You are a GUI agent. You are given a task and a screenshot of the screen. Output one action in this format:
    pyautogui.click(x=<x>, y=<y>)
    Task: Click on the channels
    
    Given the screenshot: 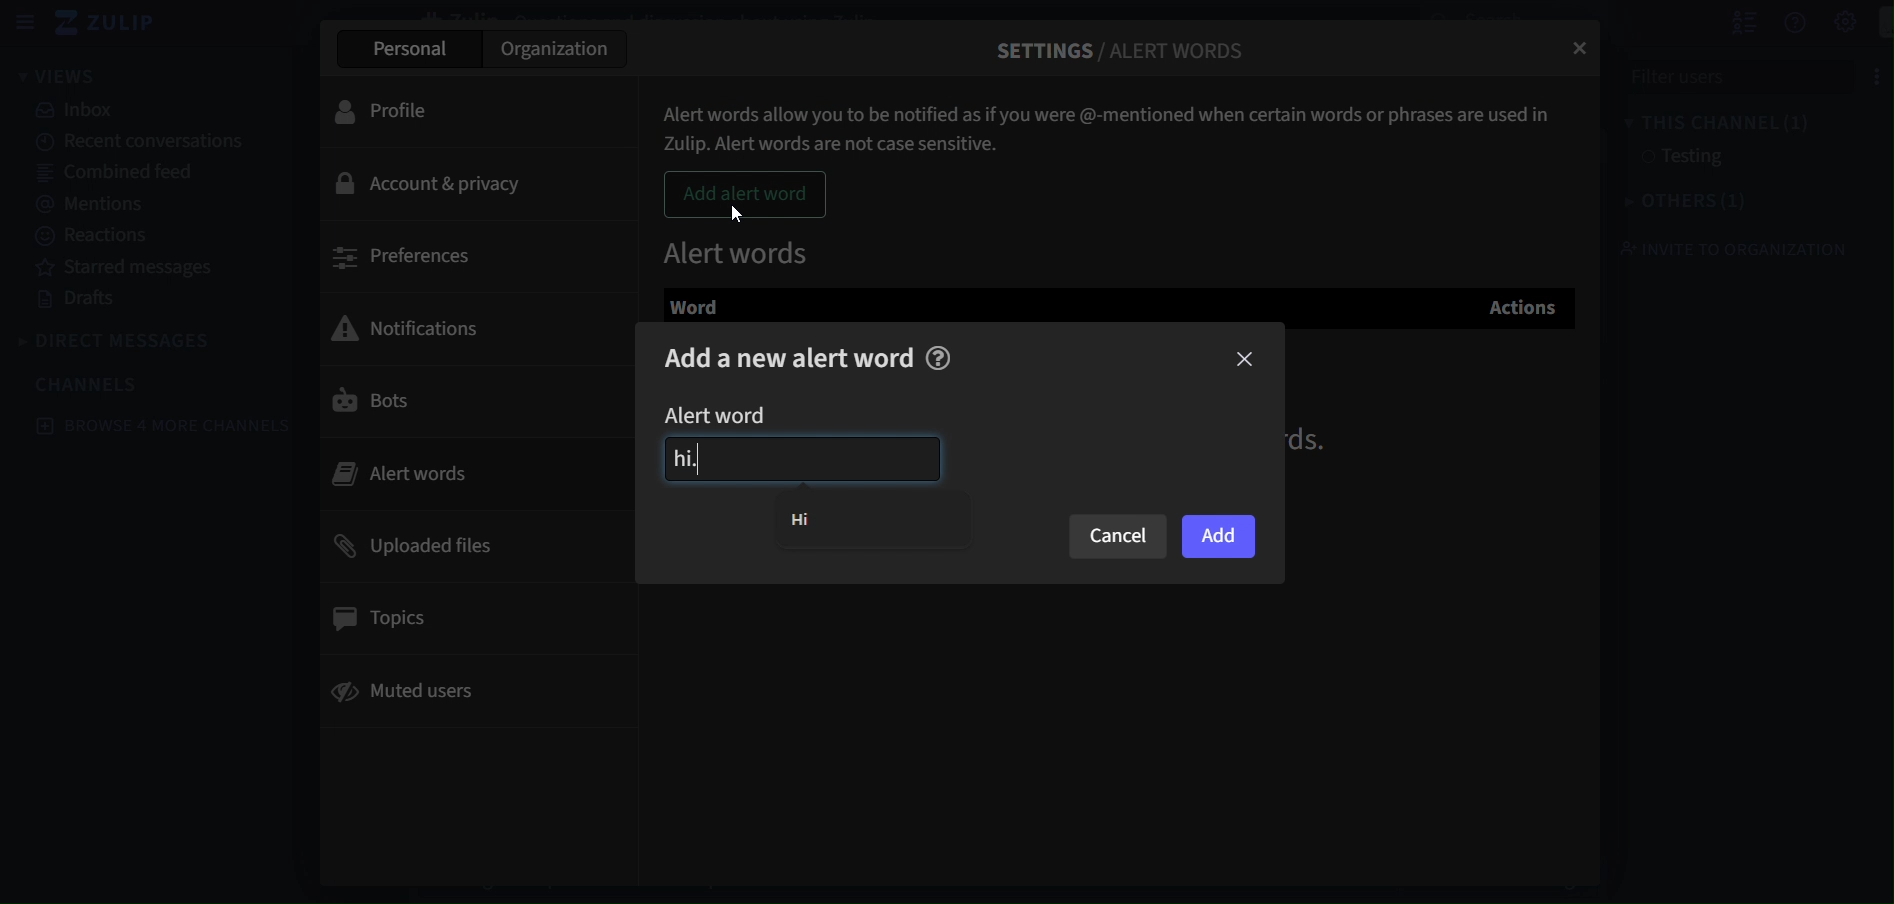 What is the action you would take?
    pyautogui.click(x=91, y=384)
    